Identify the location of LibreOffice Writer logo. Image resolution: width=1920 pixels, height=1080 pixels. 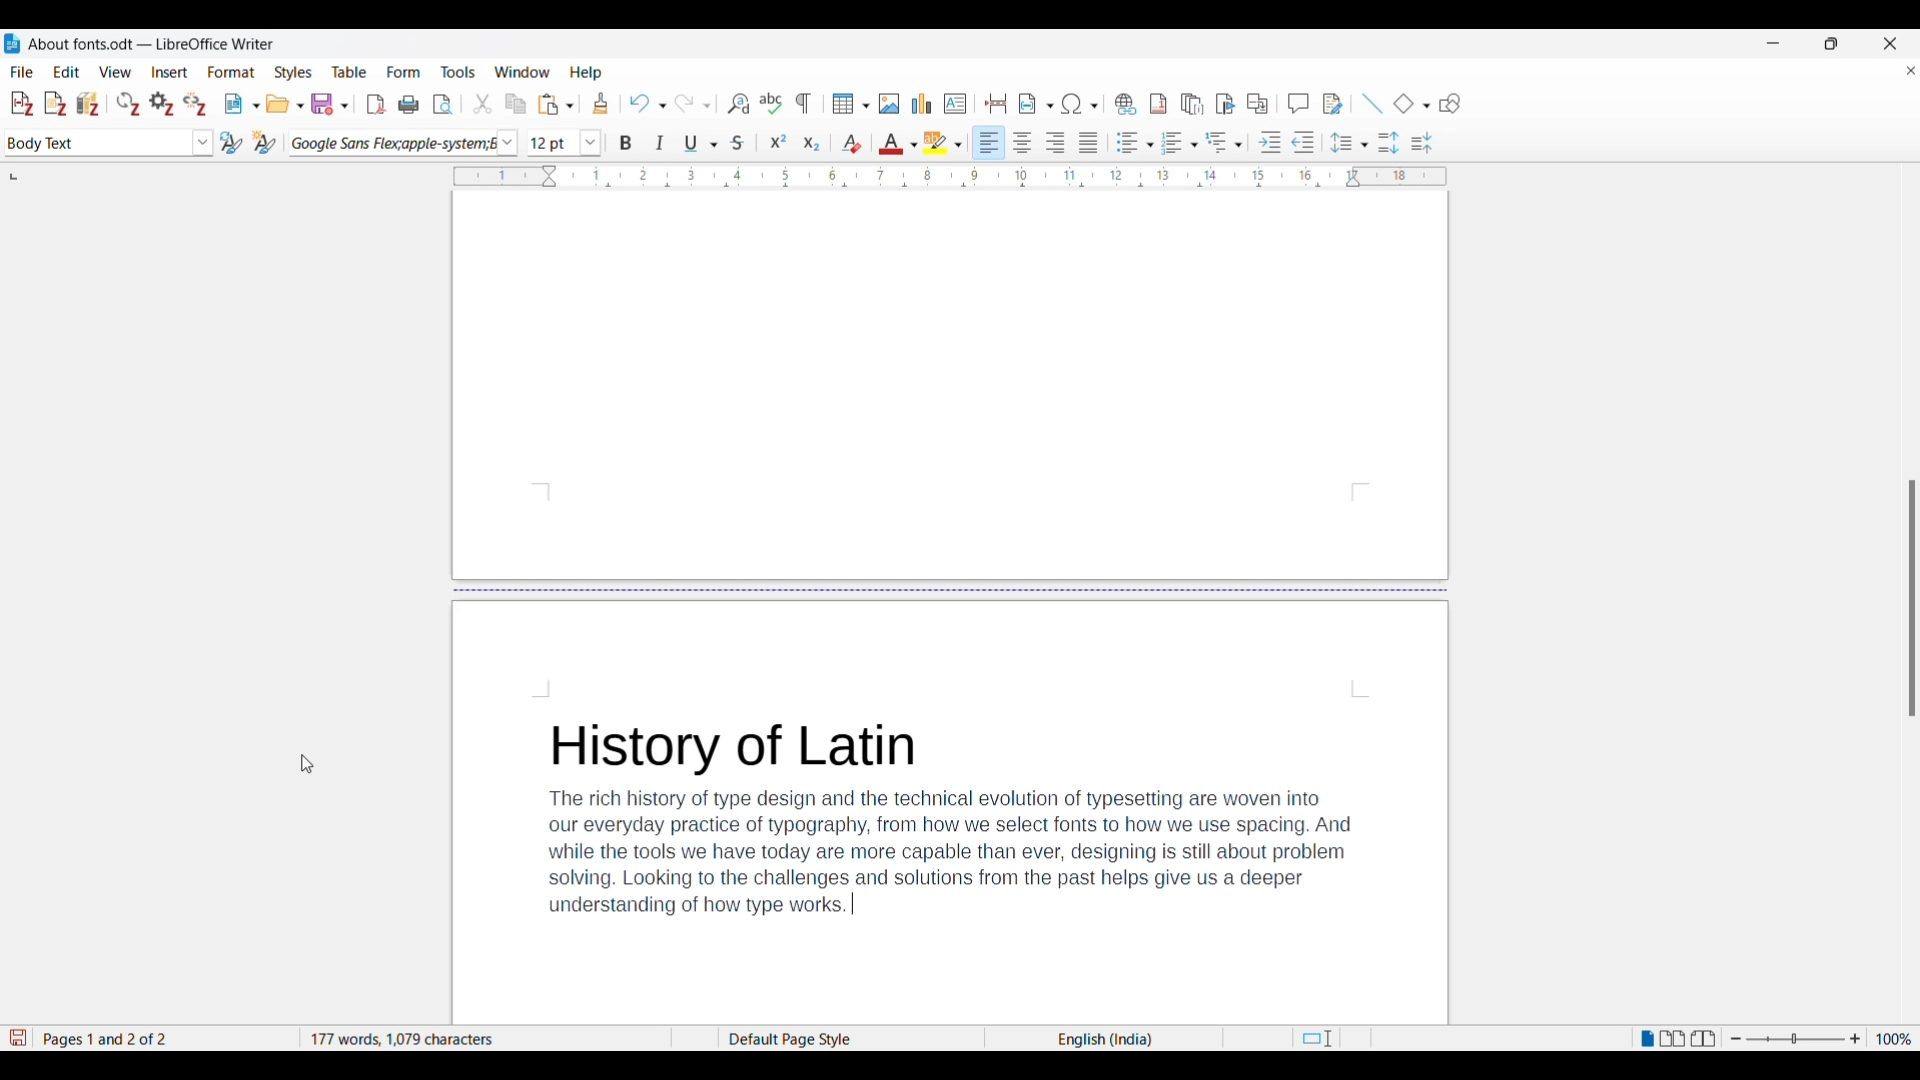
(12, 43).